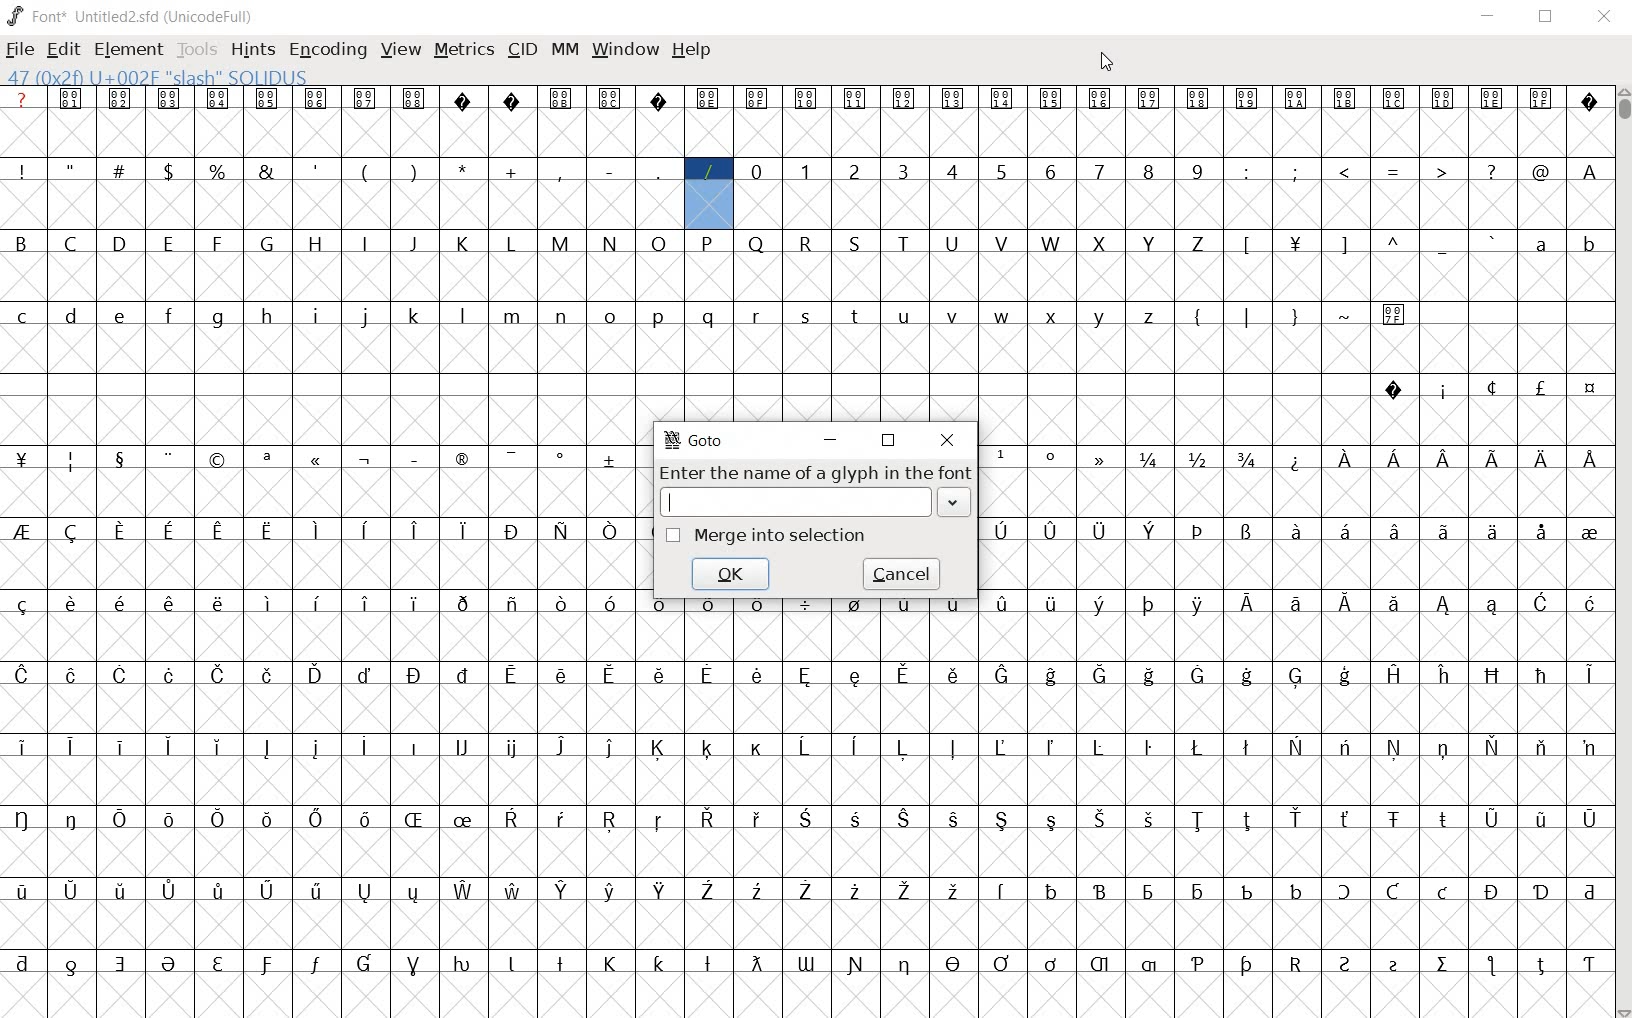 The width and height of the screenshot is (1632, 1018). I want to click on glyph, so click(1347, 316).